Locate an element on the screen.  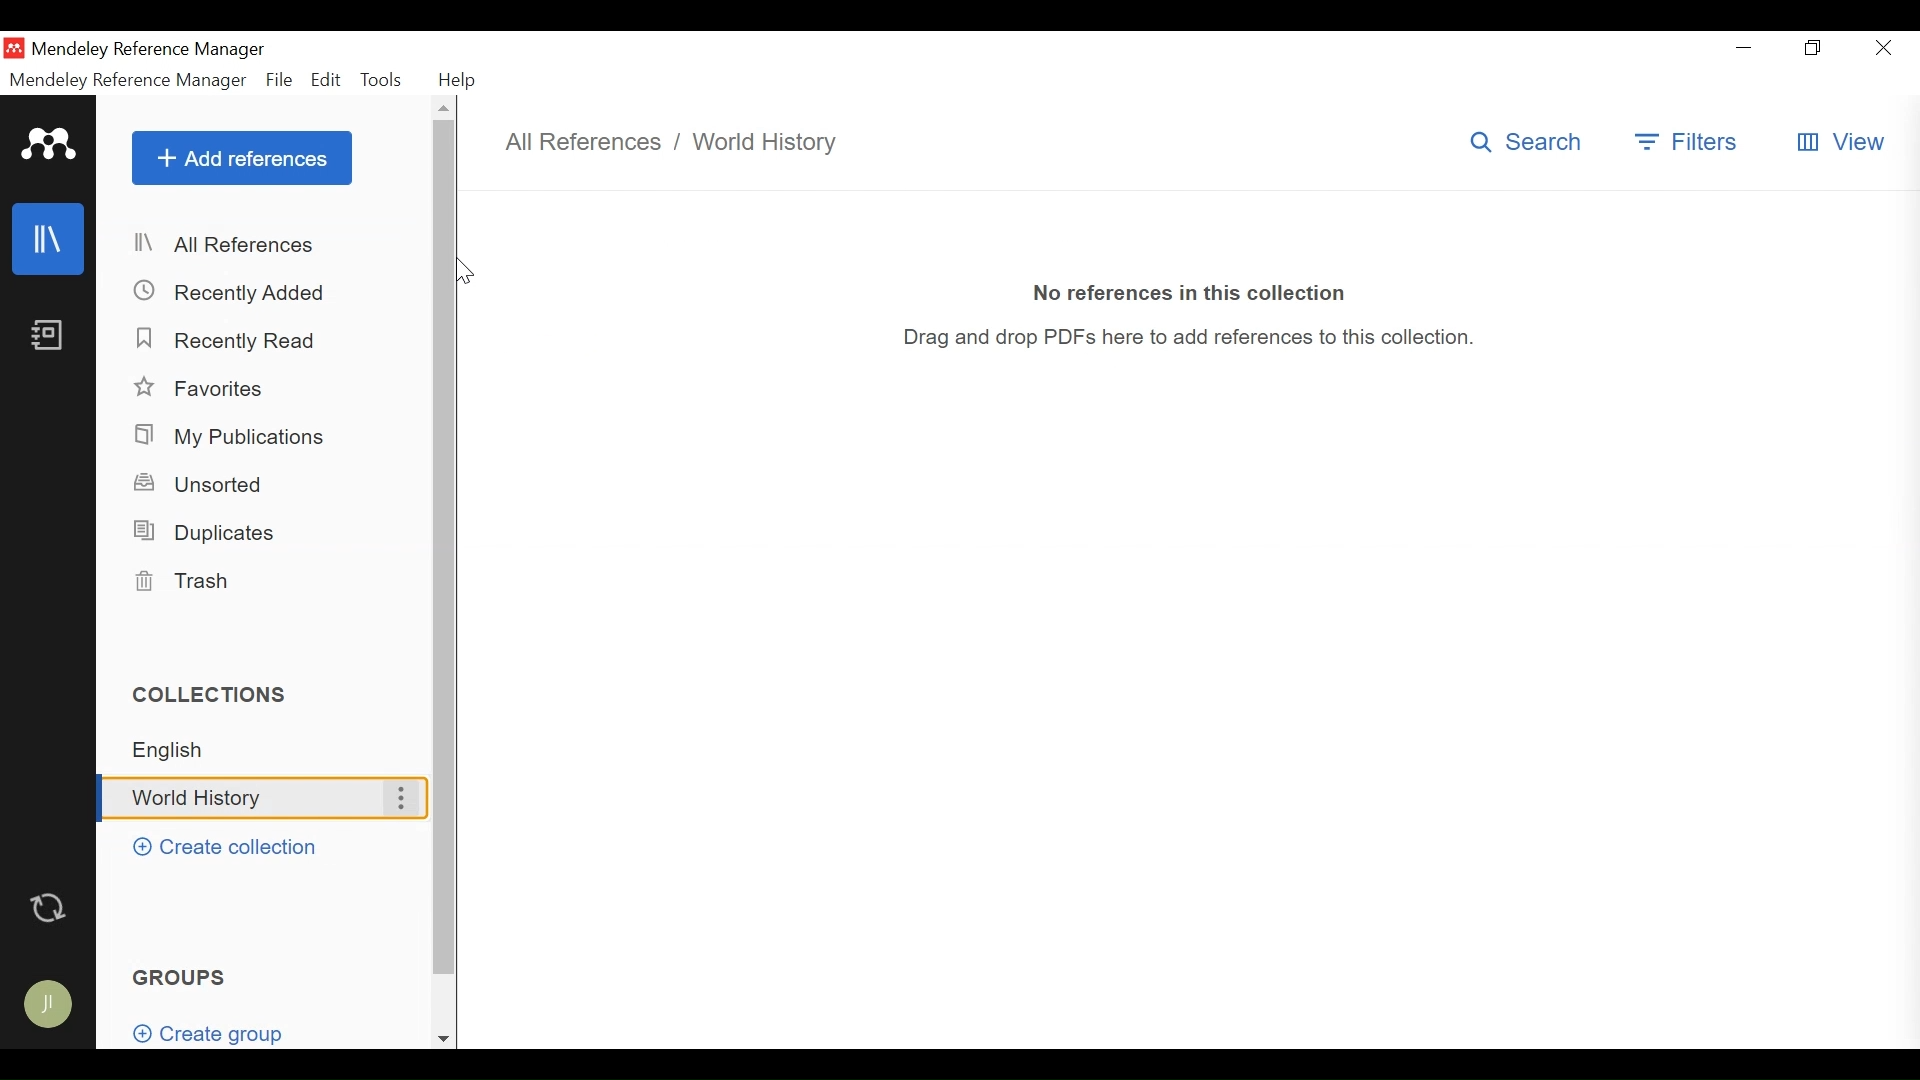
library is located at coordinates (49, 240).